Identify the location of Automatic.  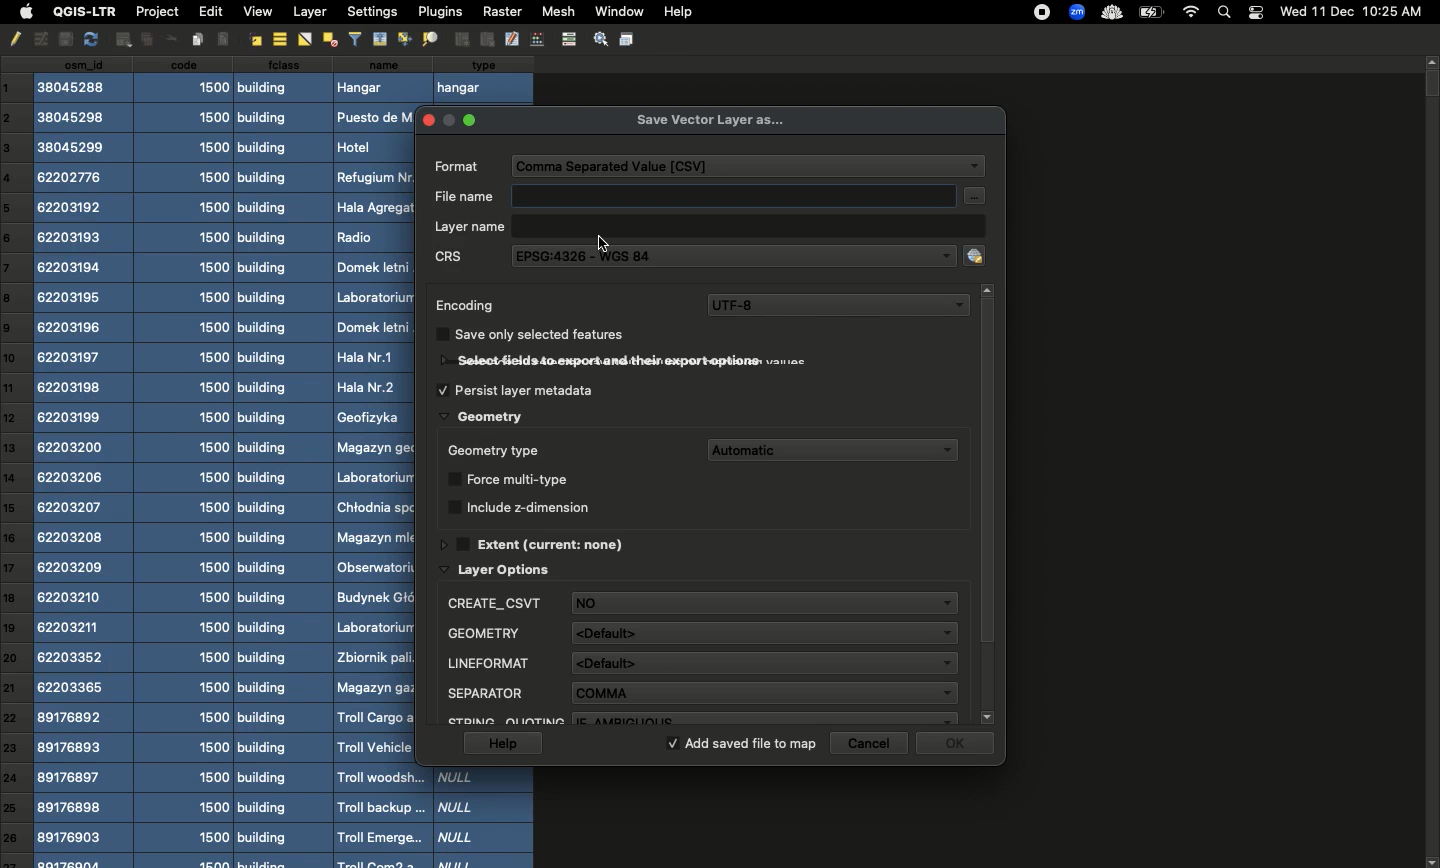
(834, 445).